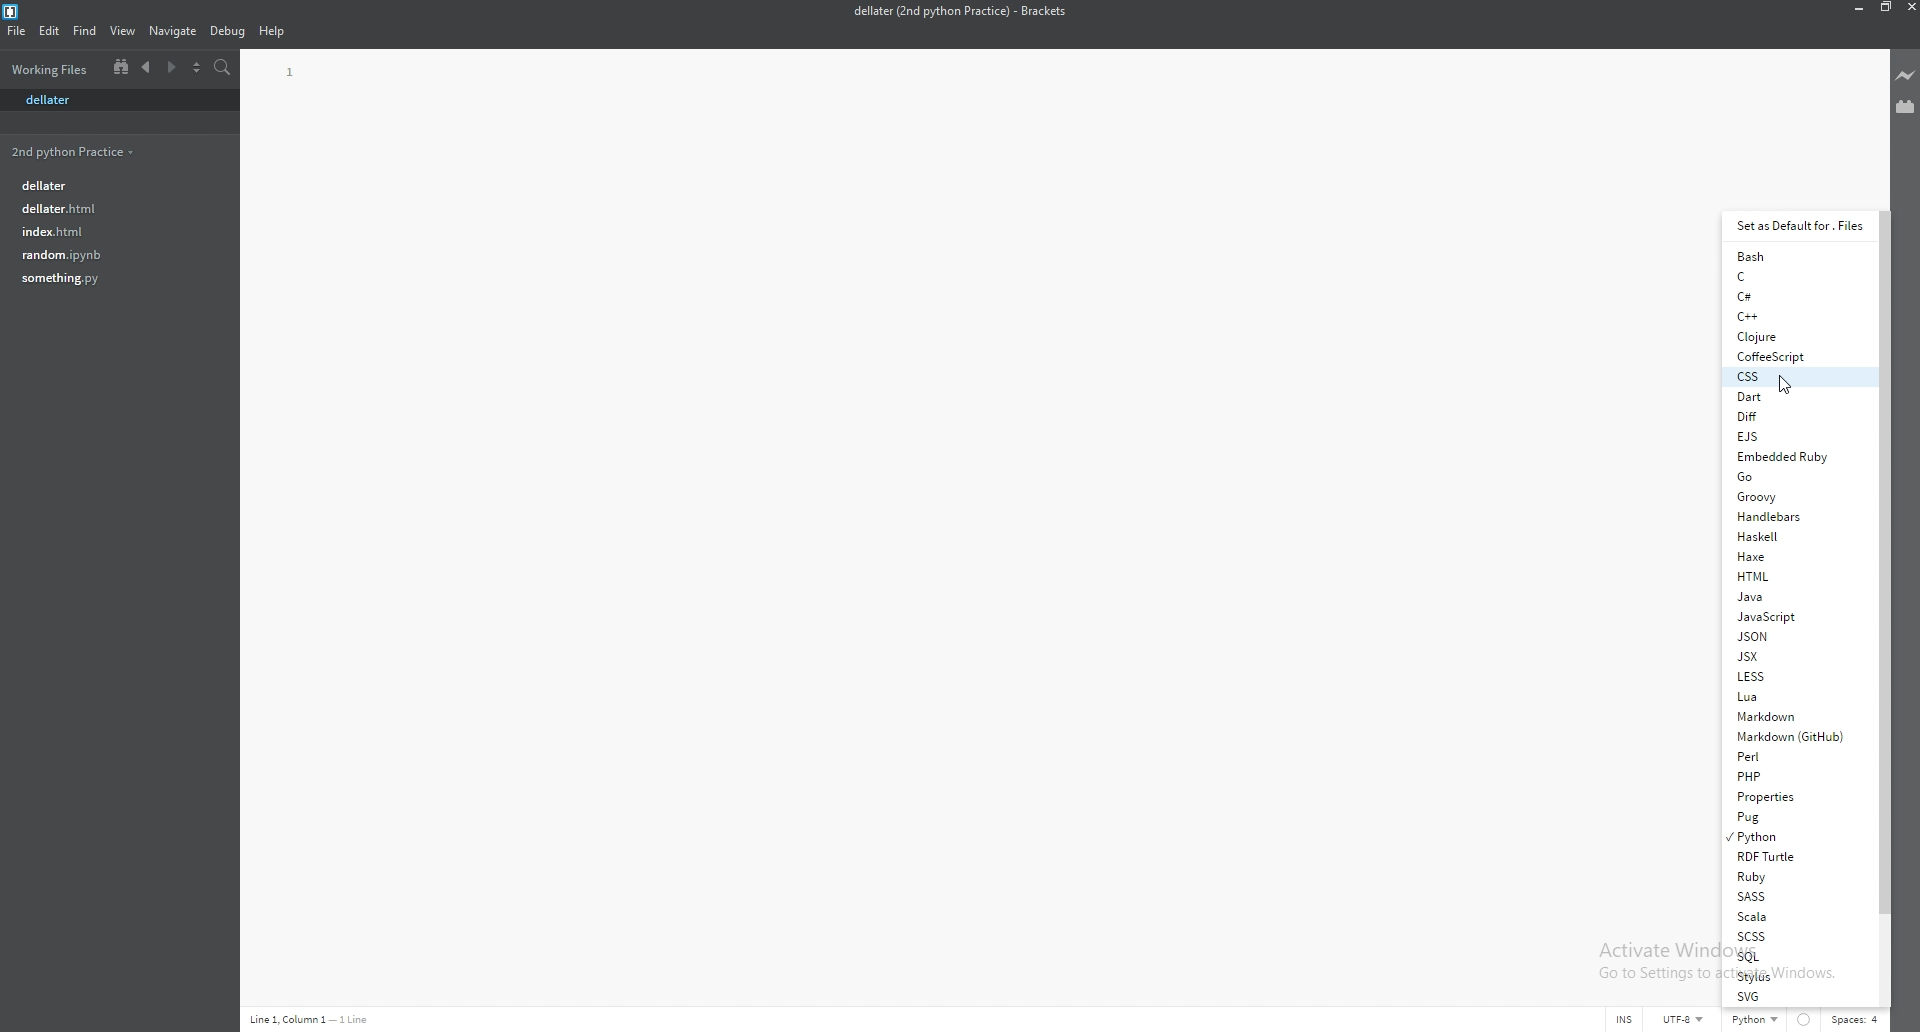  What do you see at coordinates (1806, 1021) in the screenshot?
I see `linter` at bounding box center [1806, 1021].